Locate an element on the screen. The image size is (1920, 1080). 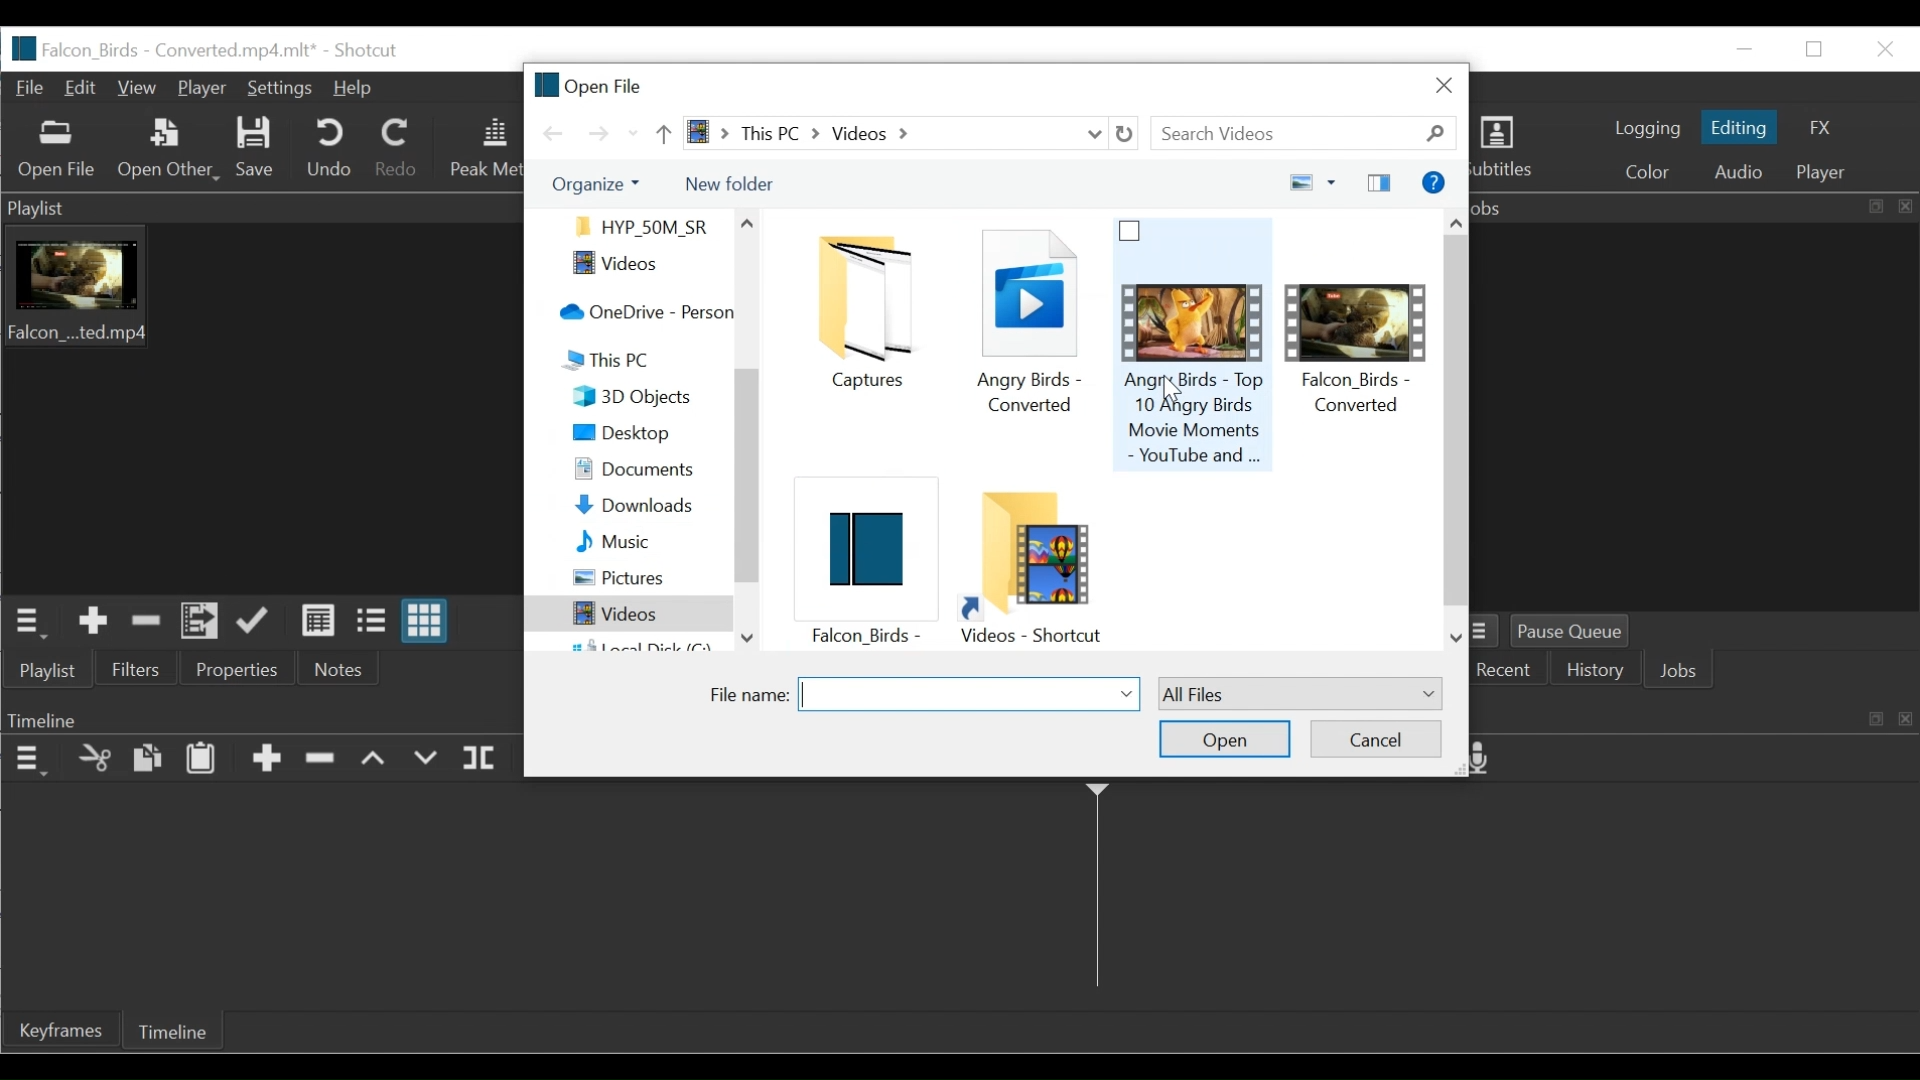
Add the Source to the playlist is located at coordinates (93, 622).